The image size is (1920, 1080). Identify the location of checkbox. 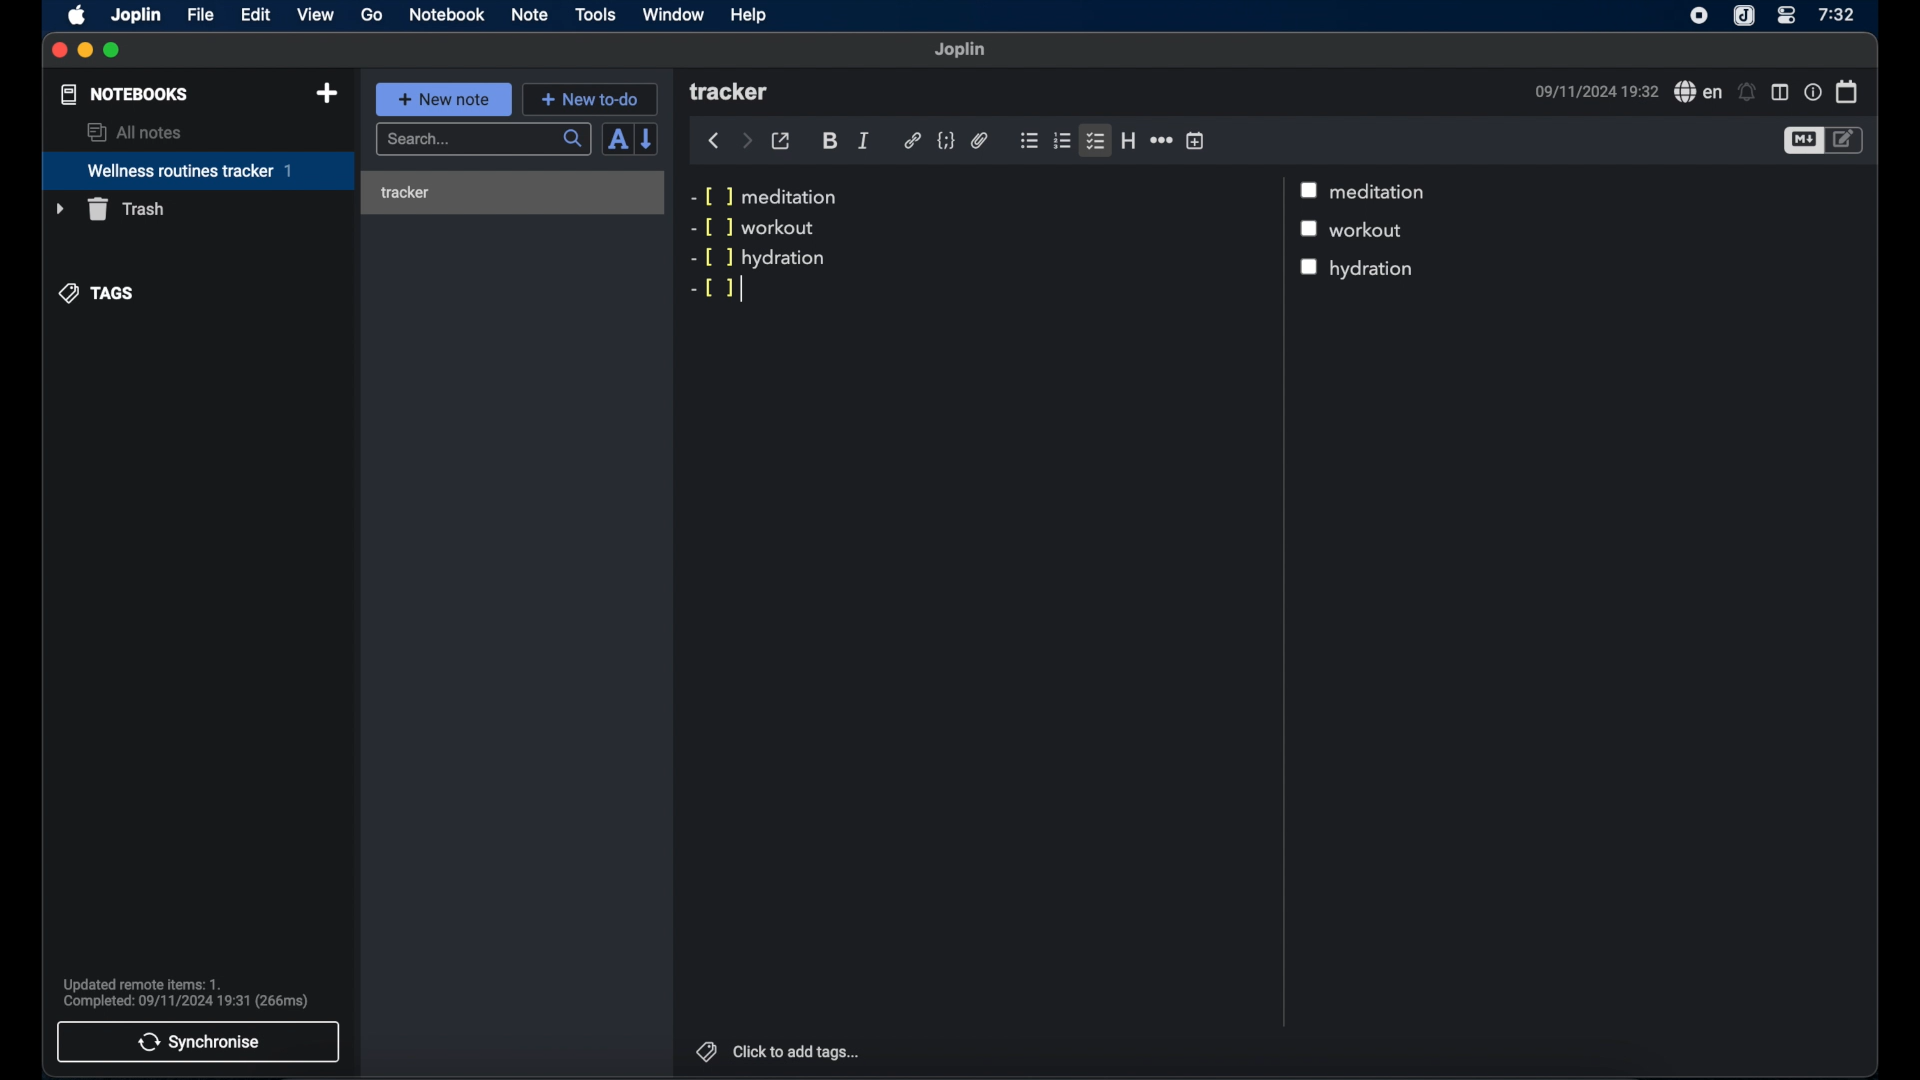
(1313, 230).